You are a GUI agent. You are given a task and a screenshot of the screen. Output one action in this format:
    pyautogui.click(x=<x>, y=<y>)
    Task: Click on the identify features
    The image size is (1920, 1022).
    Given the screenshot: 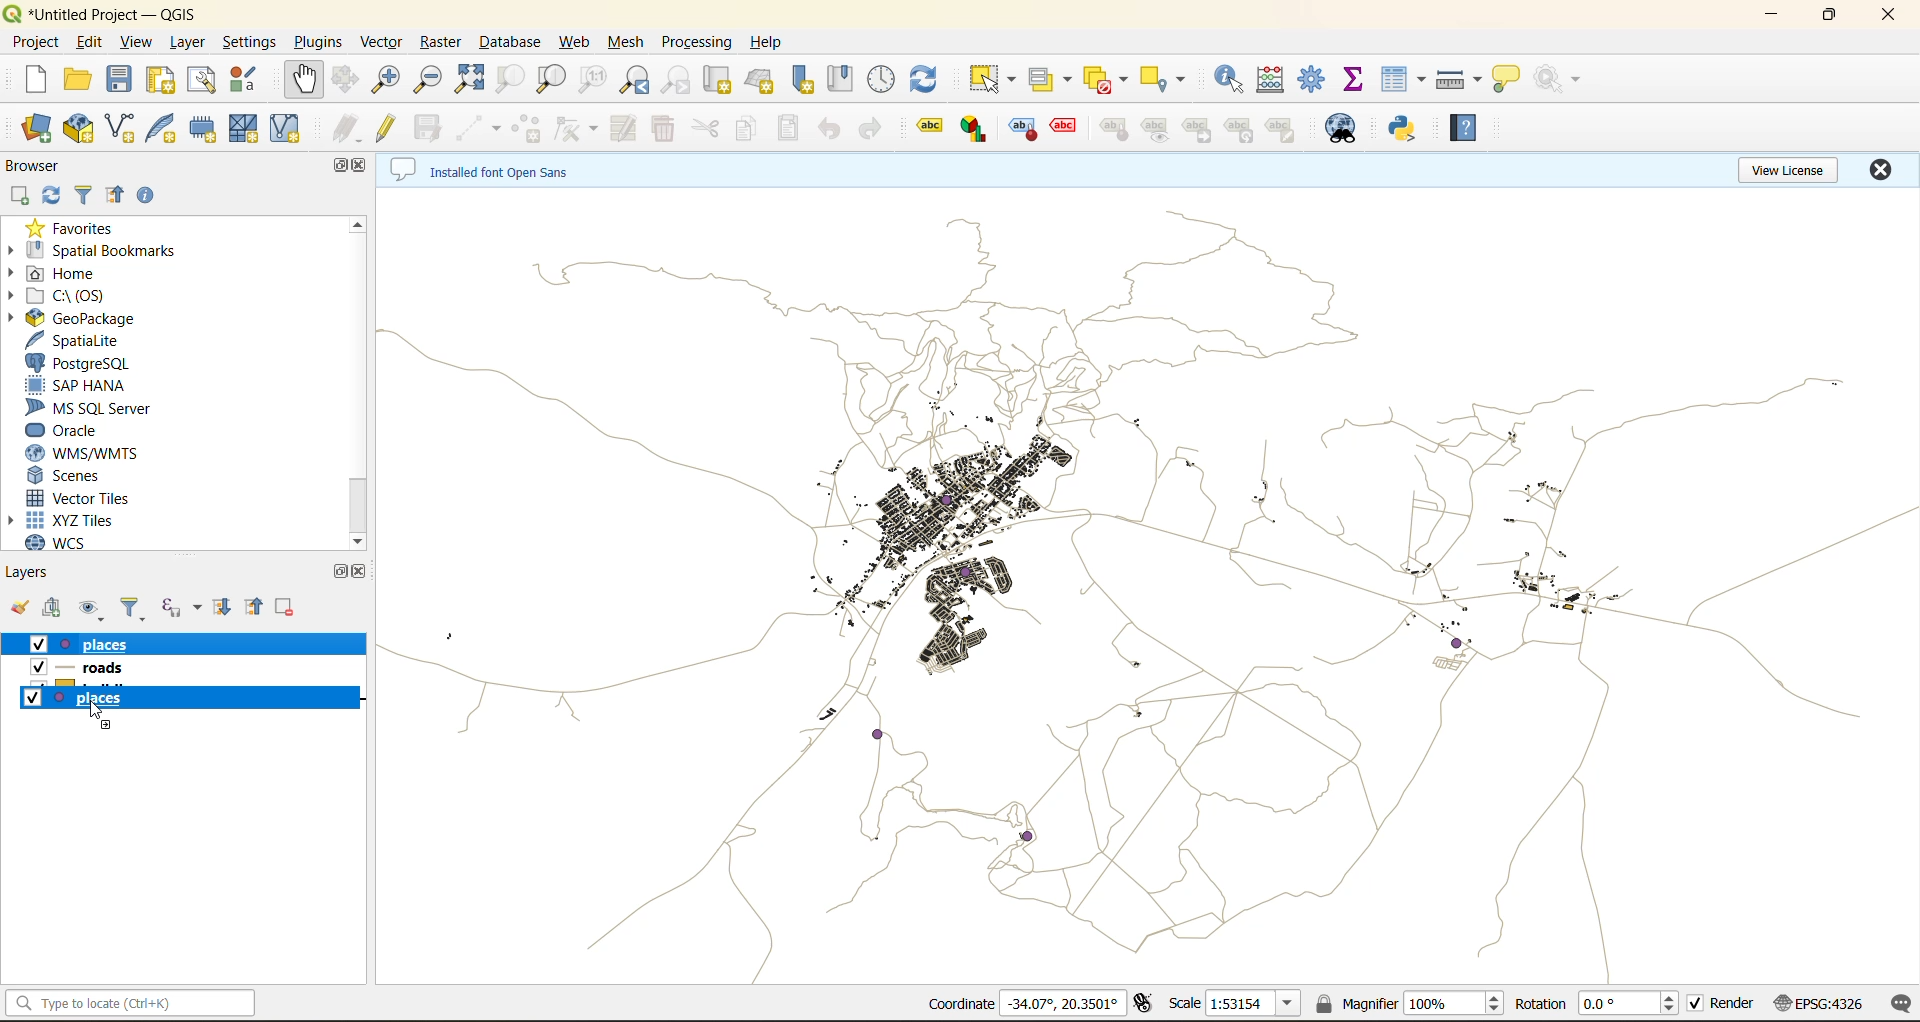 What is the action you would take?
    pyautogui.click(x=1234, y=80)
    